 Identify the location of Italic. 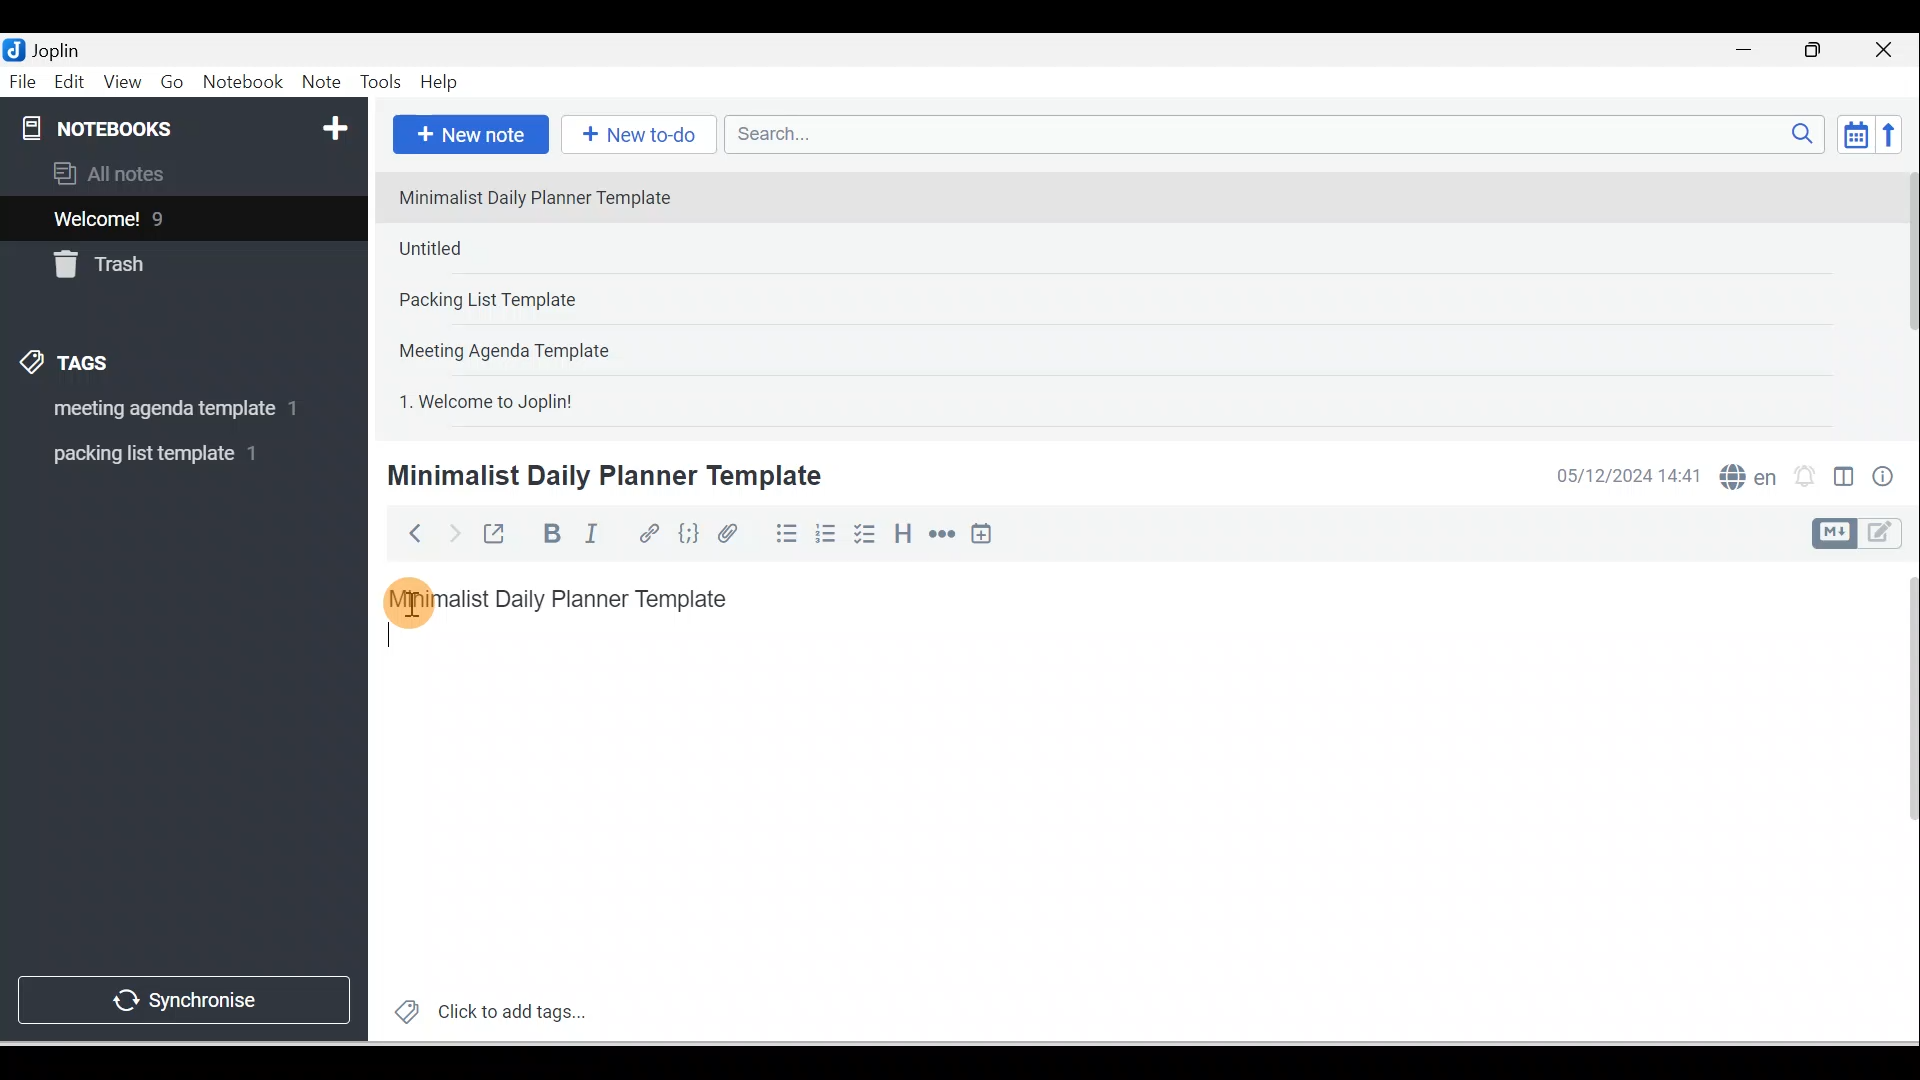
(595, 537).